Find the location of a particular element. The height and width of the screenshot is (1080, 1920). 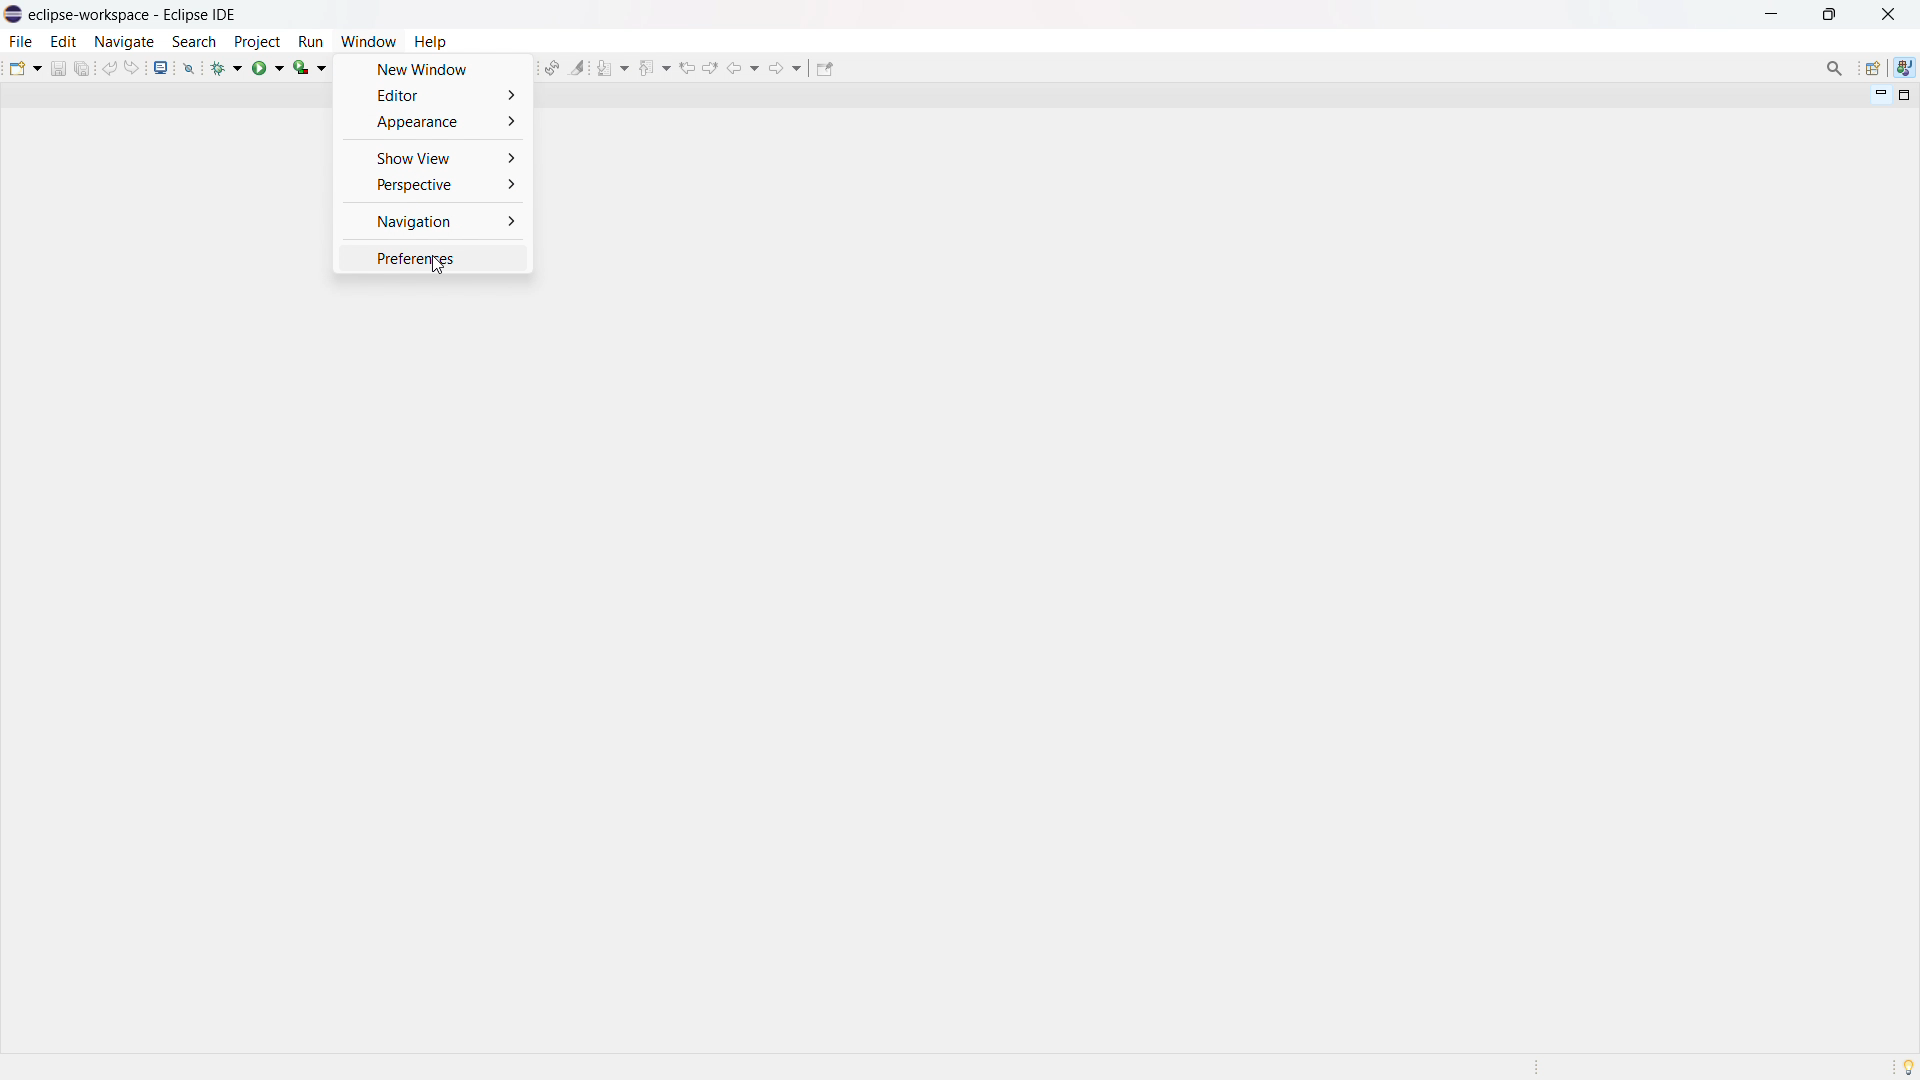

navigation is located at coordinates (432, 222).